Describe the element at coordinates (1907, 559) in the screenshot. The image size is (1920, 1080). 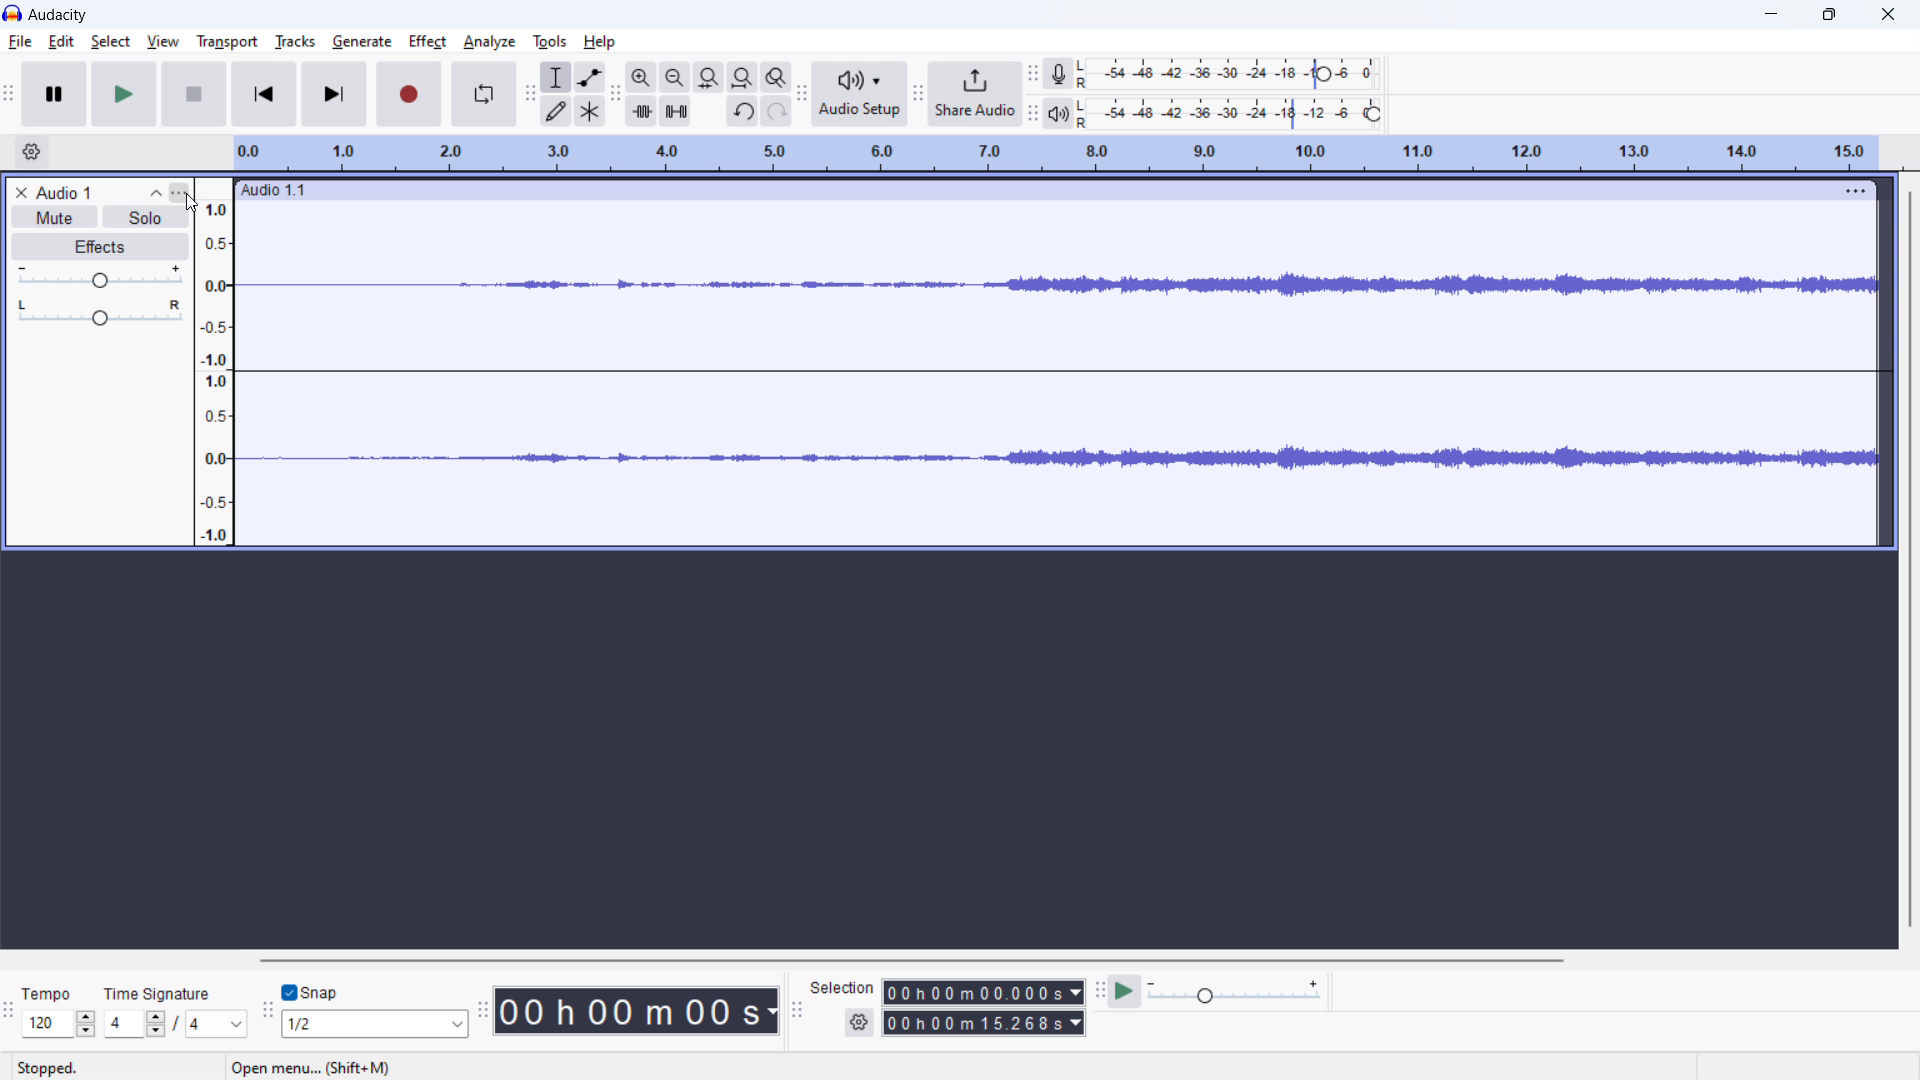
I see `scroll bar` at that location.